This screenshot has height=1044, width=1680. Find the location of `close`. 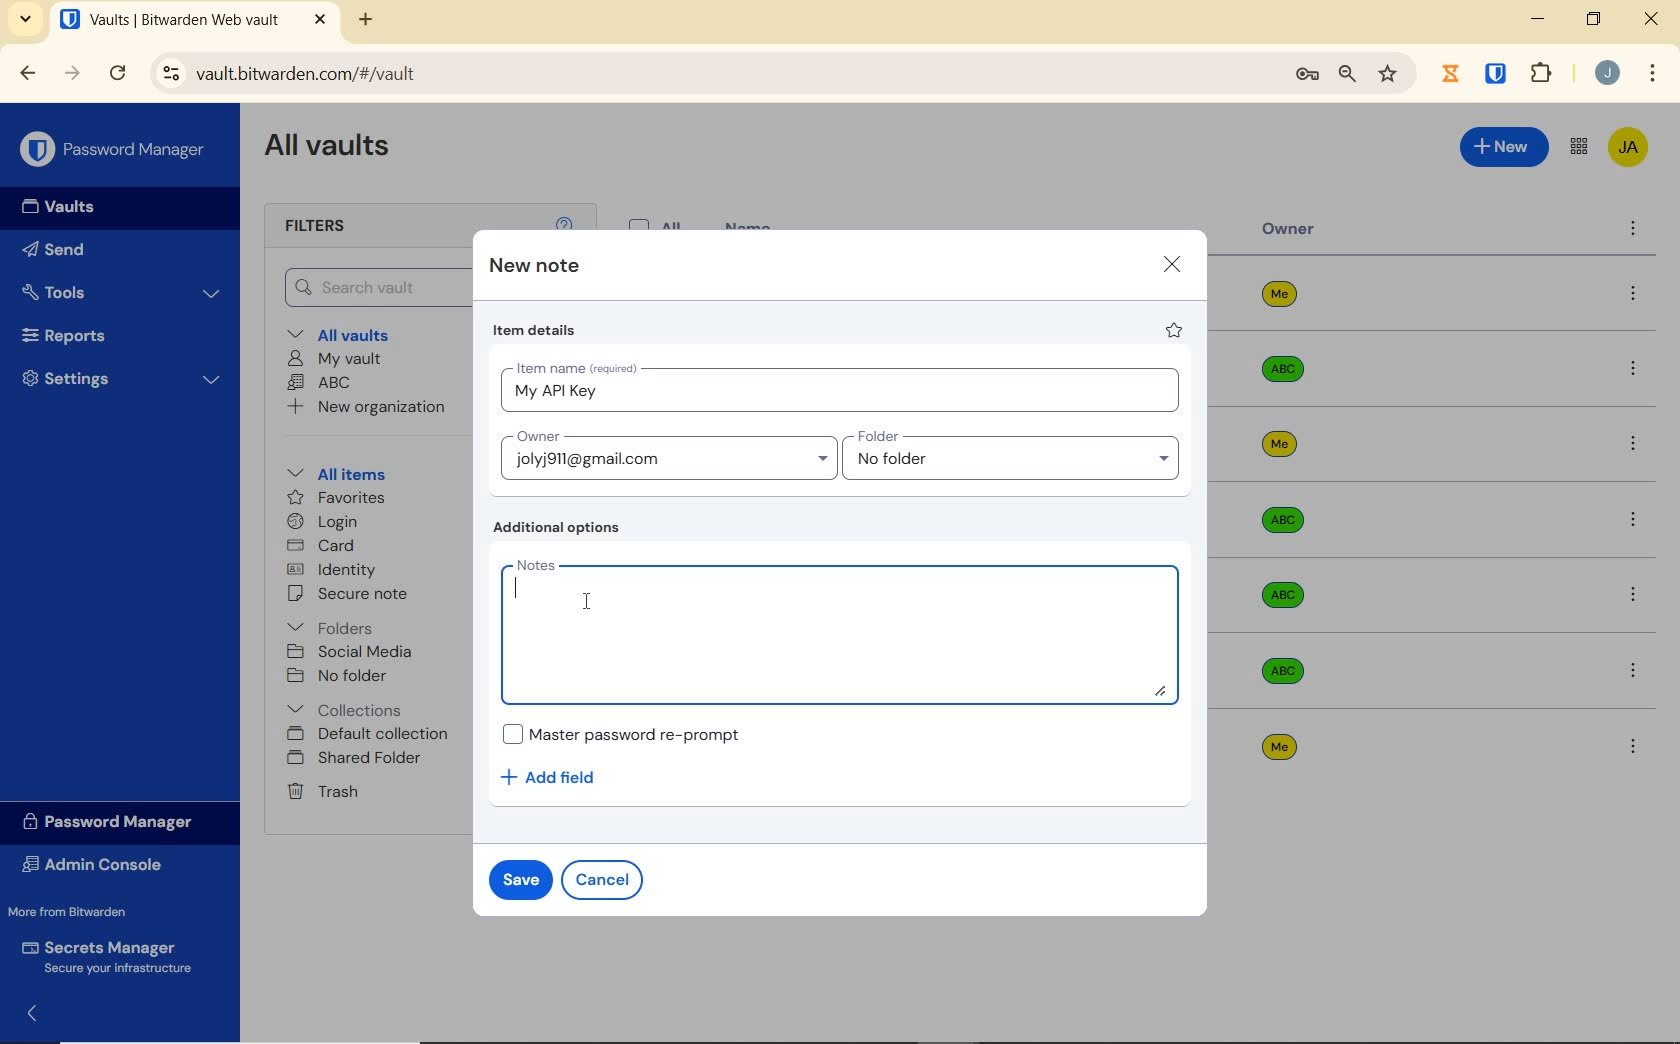

close is located at coordinates (1172, 263).